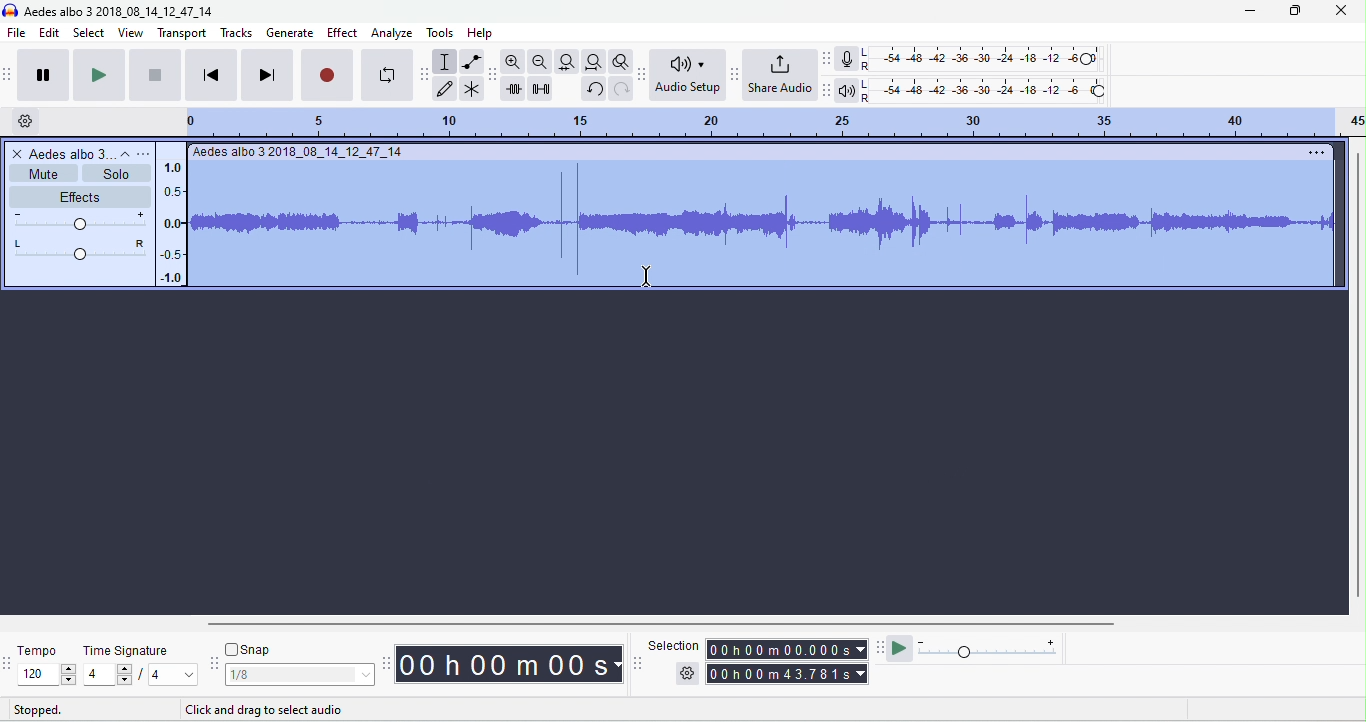 The image size is (1366, 722). Describe the element at coordinates (155, 74) in the screenshot. I see `stop` at that location.